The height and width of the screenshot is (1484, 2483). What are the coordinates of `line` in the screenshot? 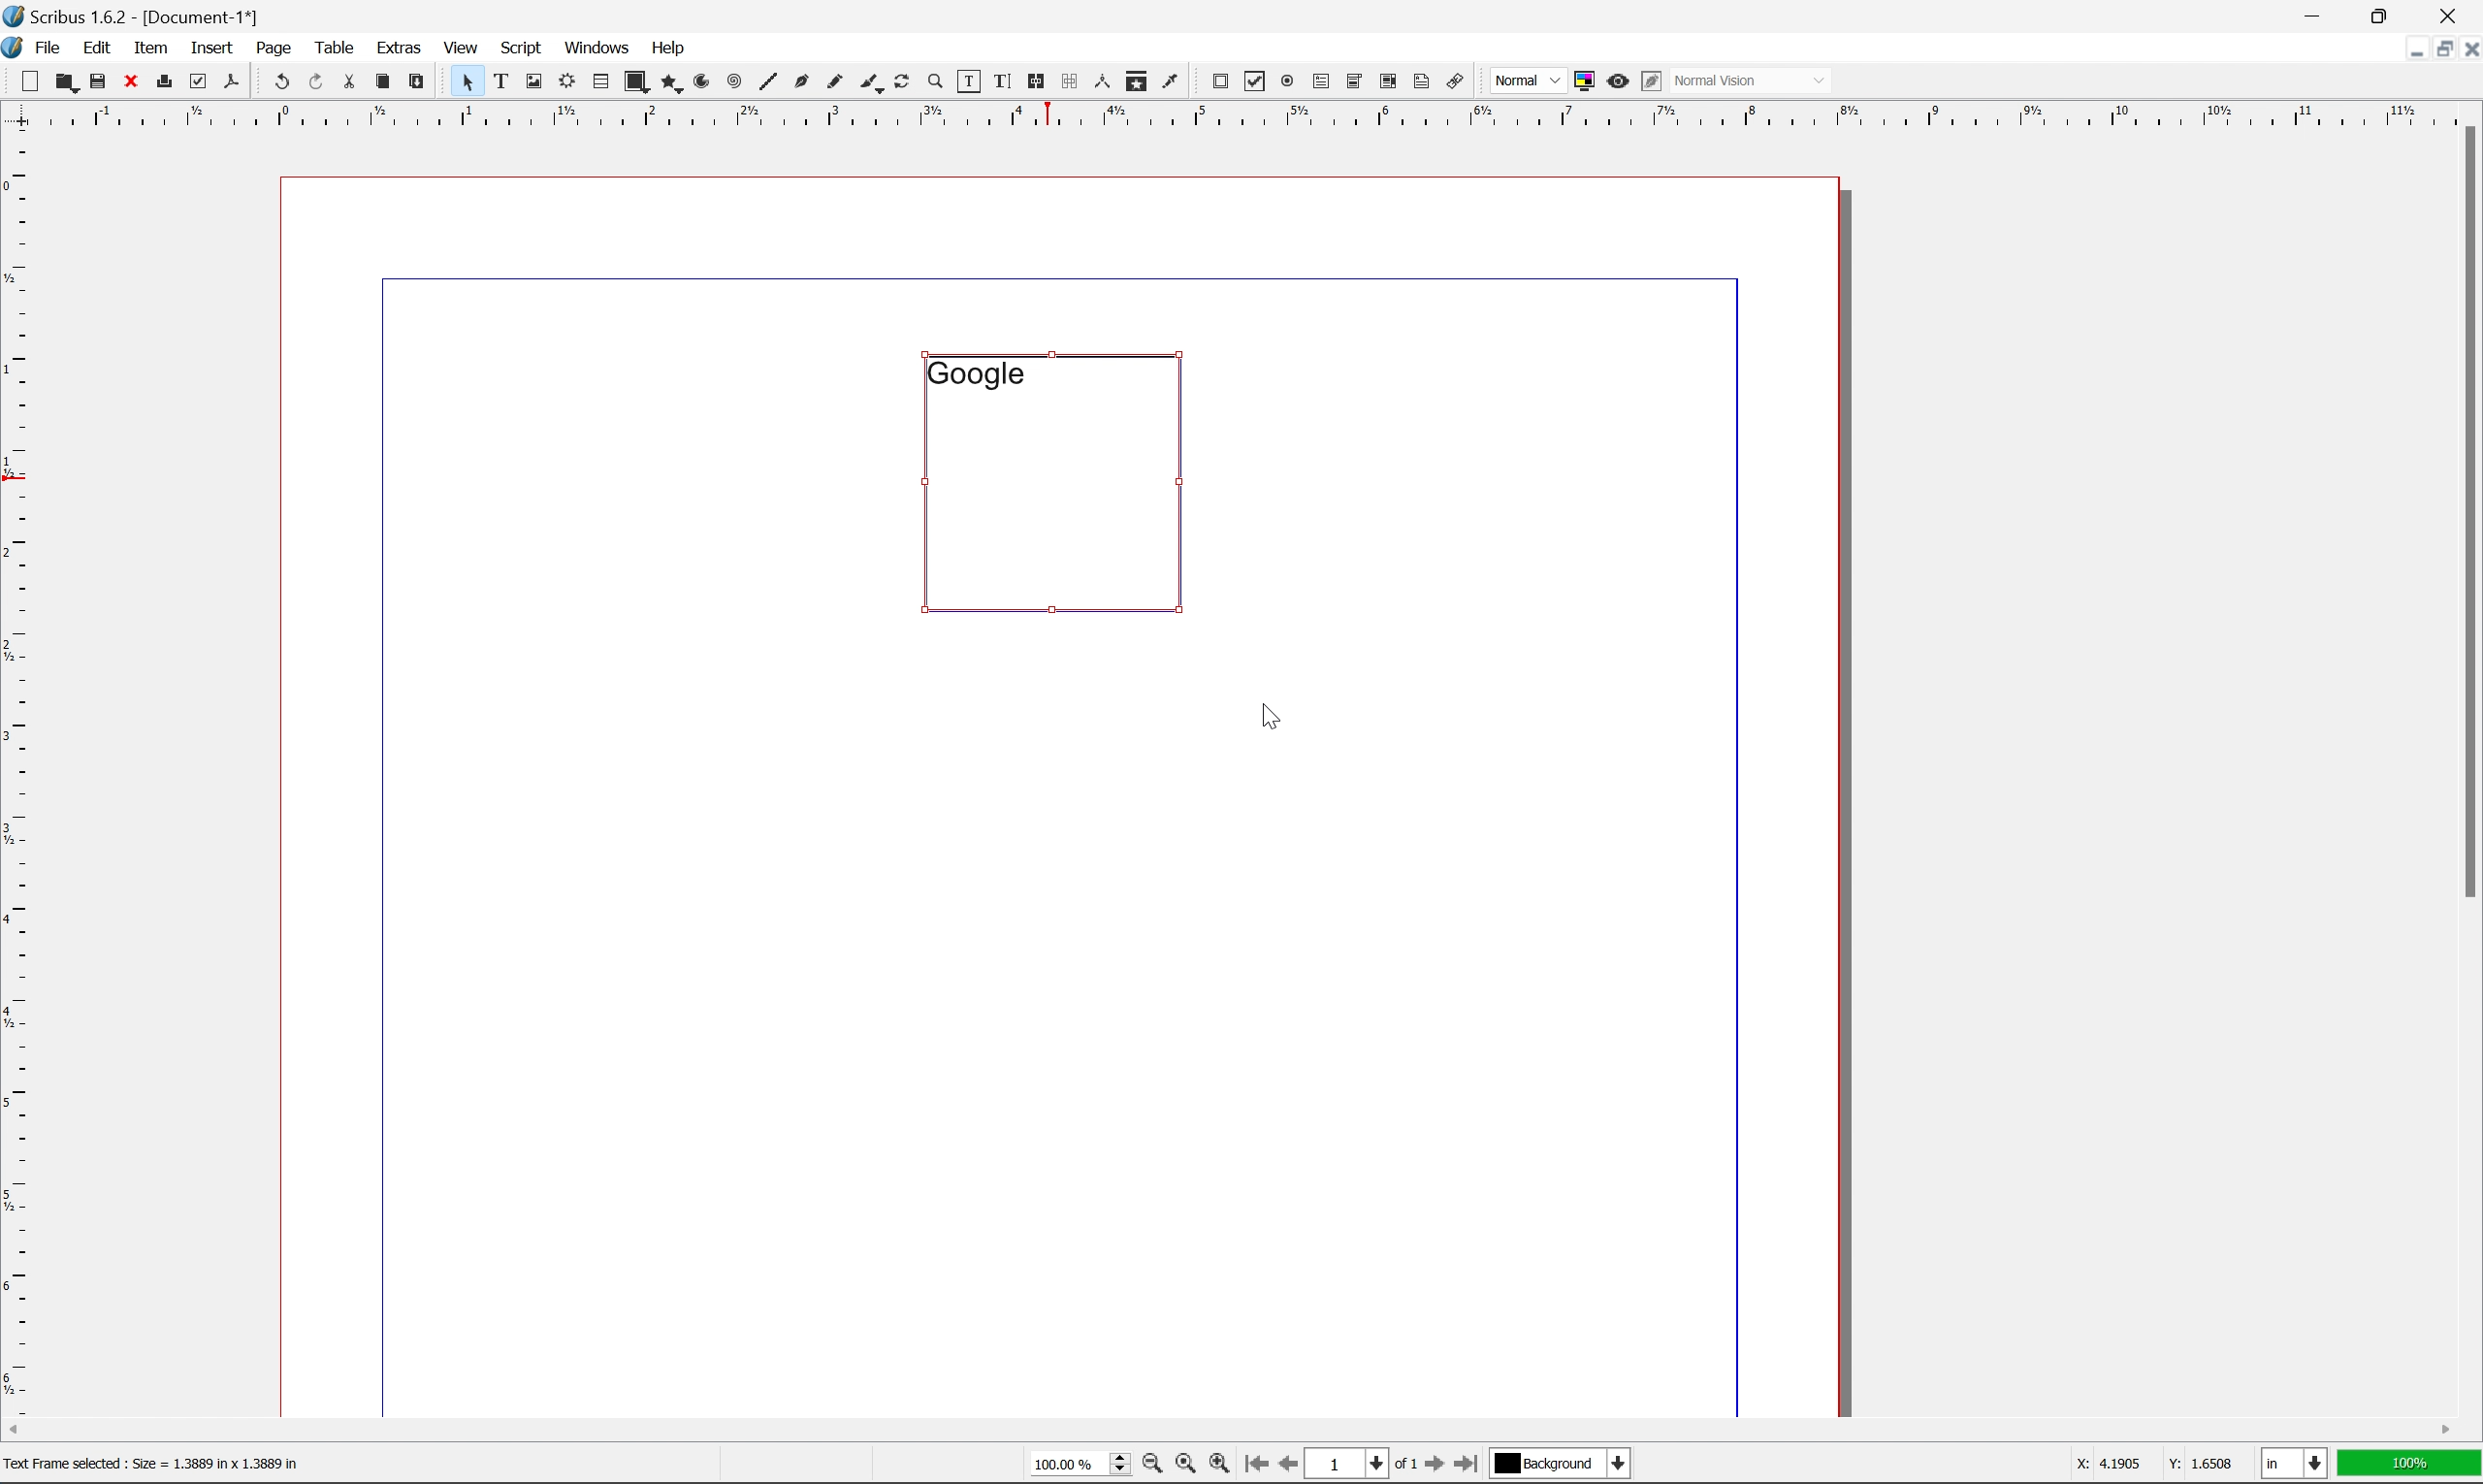 It's located at (768, 83).